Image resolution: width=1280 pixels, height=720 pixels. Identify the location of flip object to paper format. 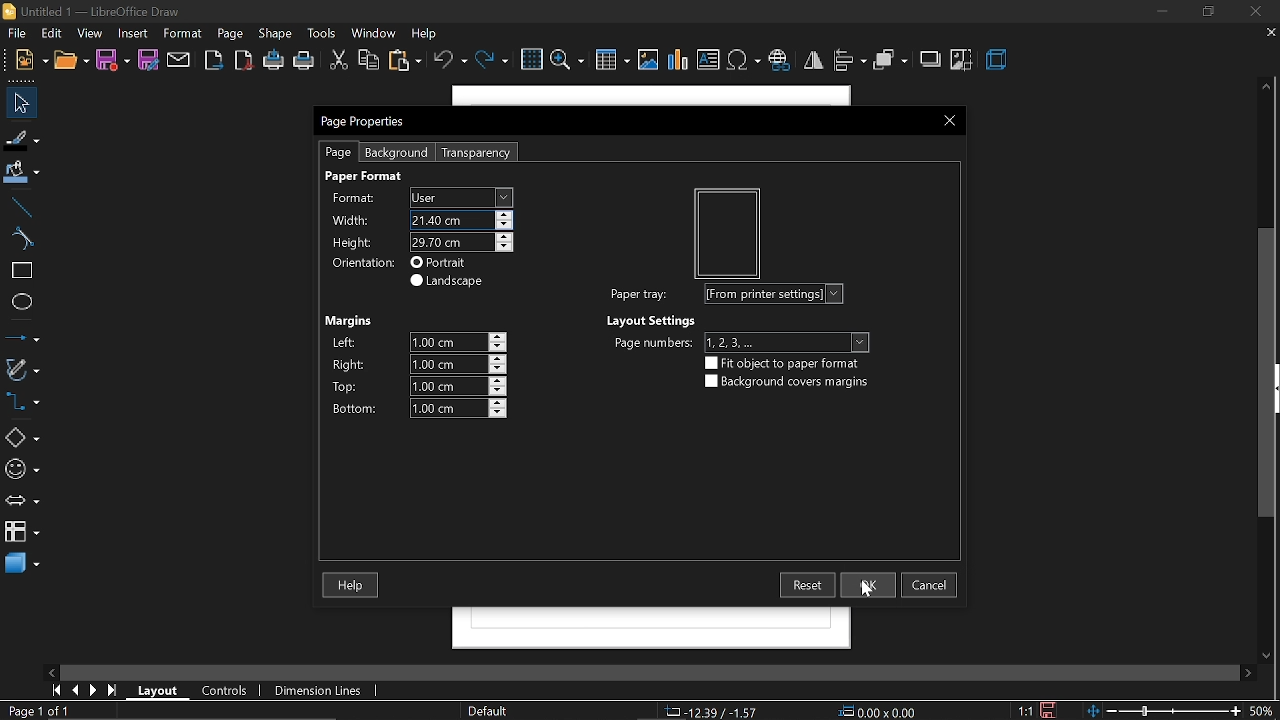
(783, 363).